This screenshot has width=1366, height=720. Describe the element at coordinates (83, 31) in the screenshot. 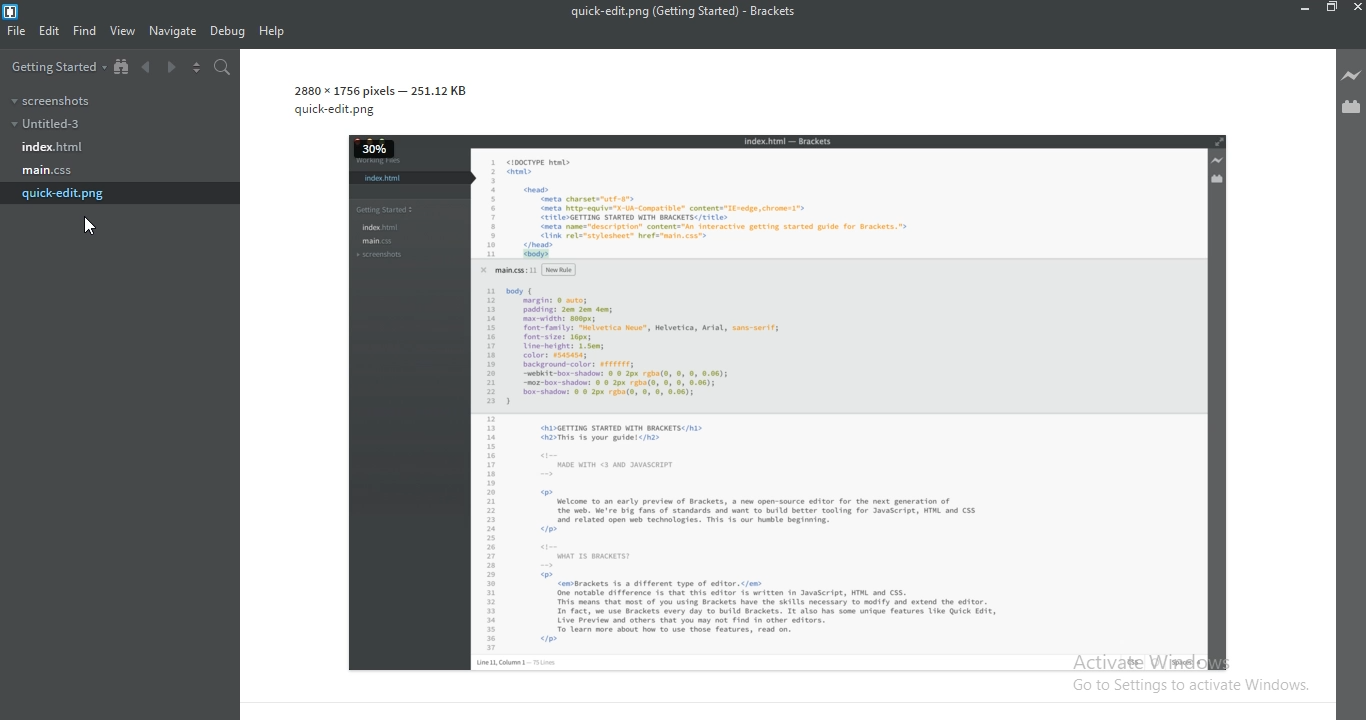

I see `find` at that location.